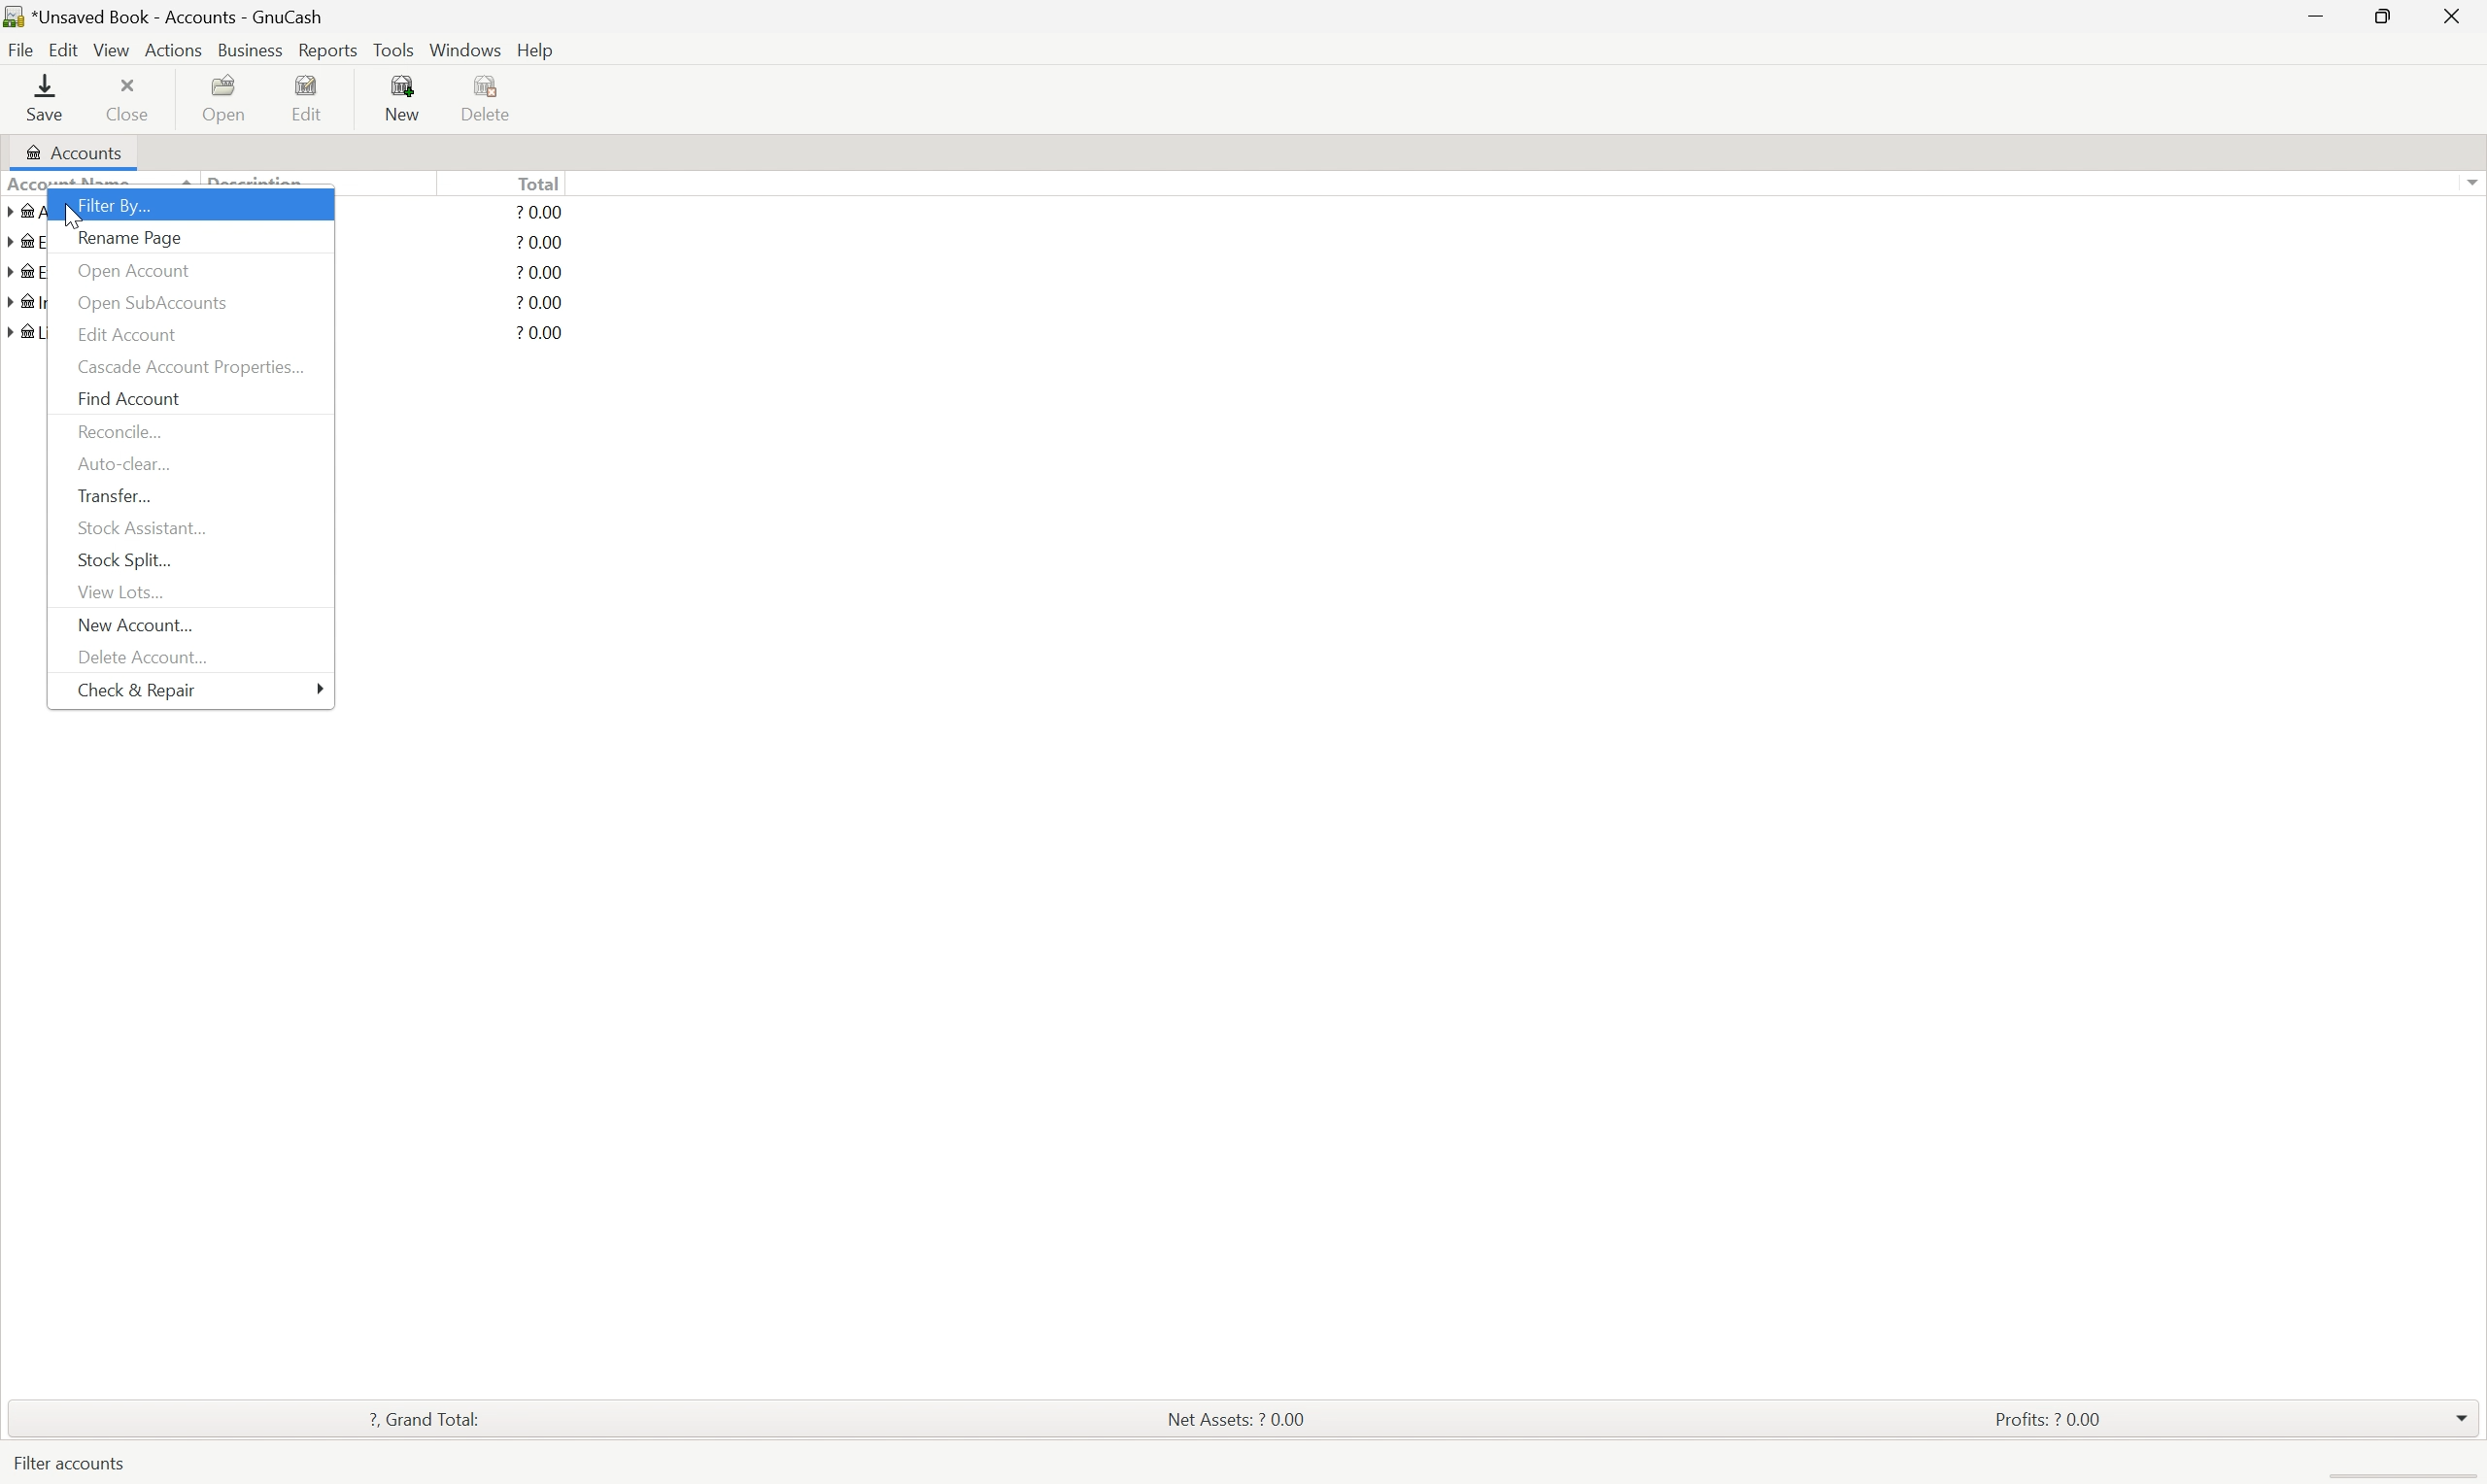 This screenshot has height=1484, width=2487. What do you see at coordinates (540, 303) in the screenshot?
I see `? 0.00` at bounding box center [540, 303].